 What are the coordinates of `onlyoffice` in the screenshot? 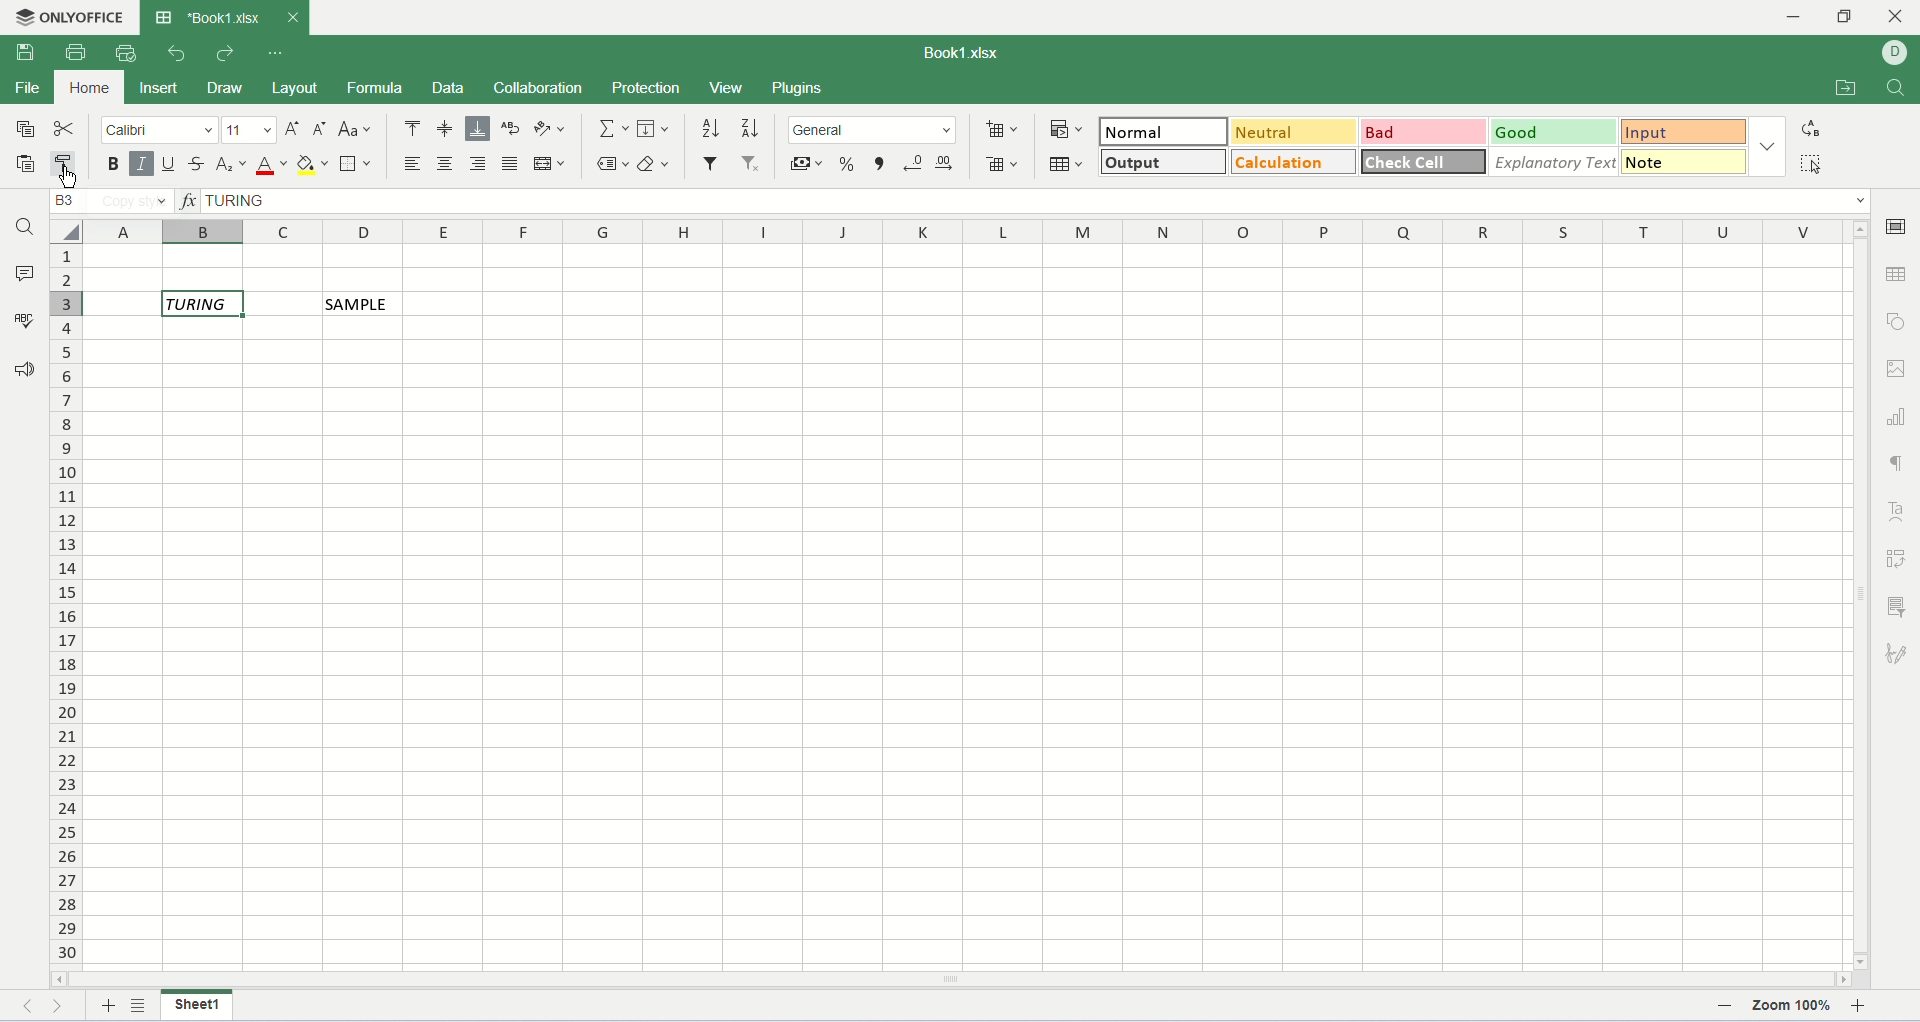 It's located at (66, 16).